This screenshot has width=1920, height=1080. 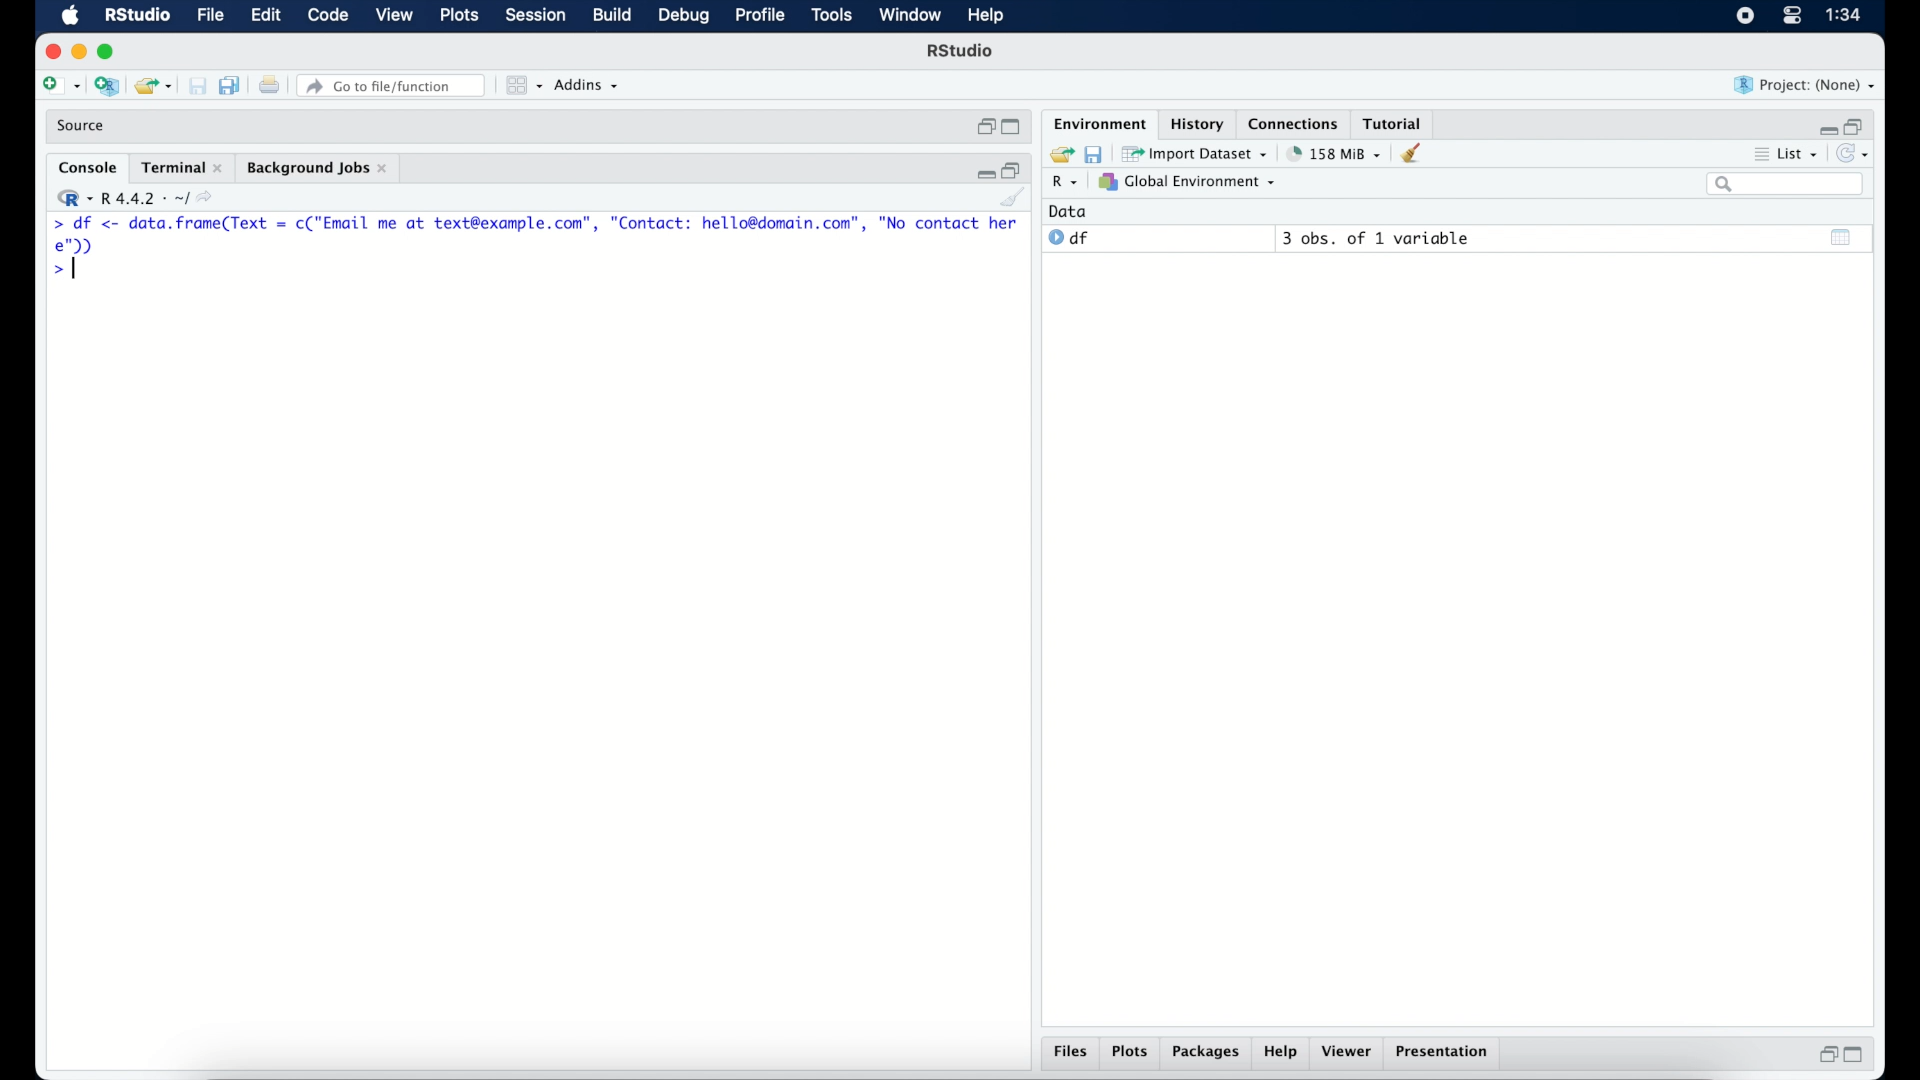 What do you see at coordinates (1806, 86) in the screenshot?
I see `project (none)` at bounding box center [1806, 86].